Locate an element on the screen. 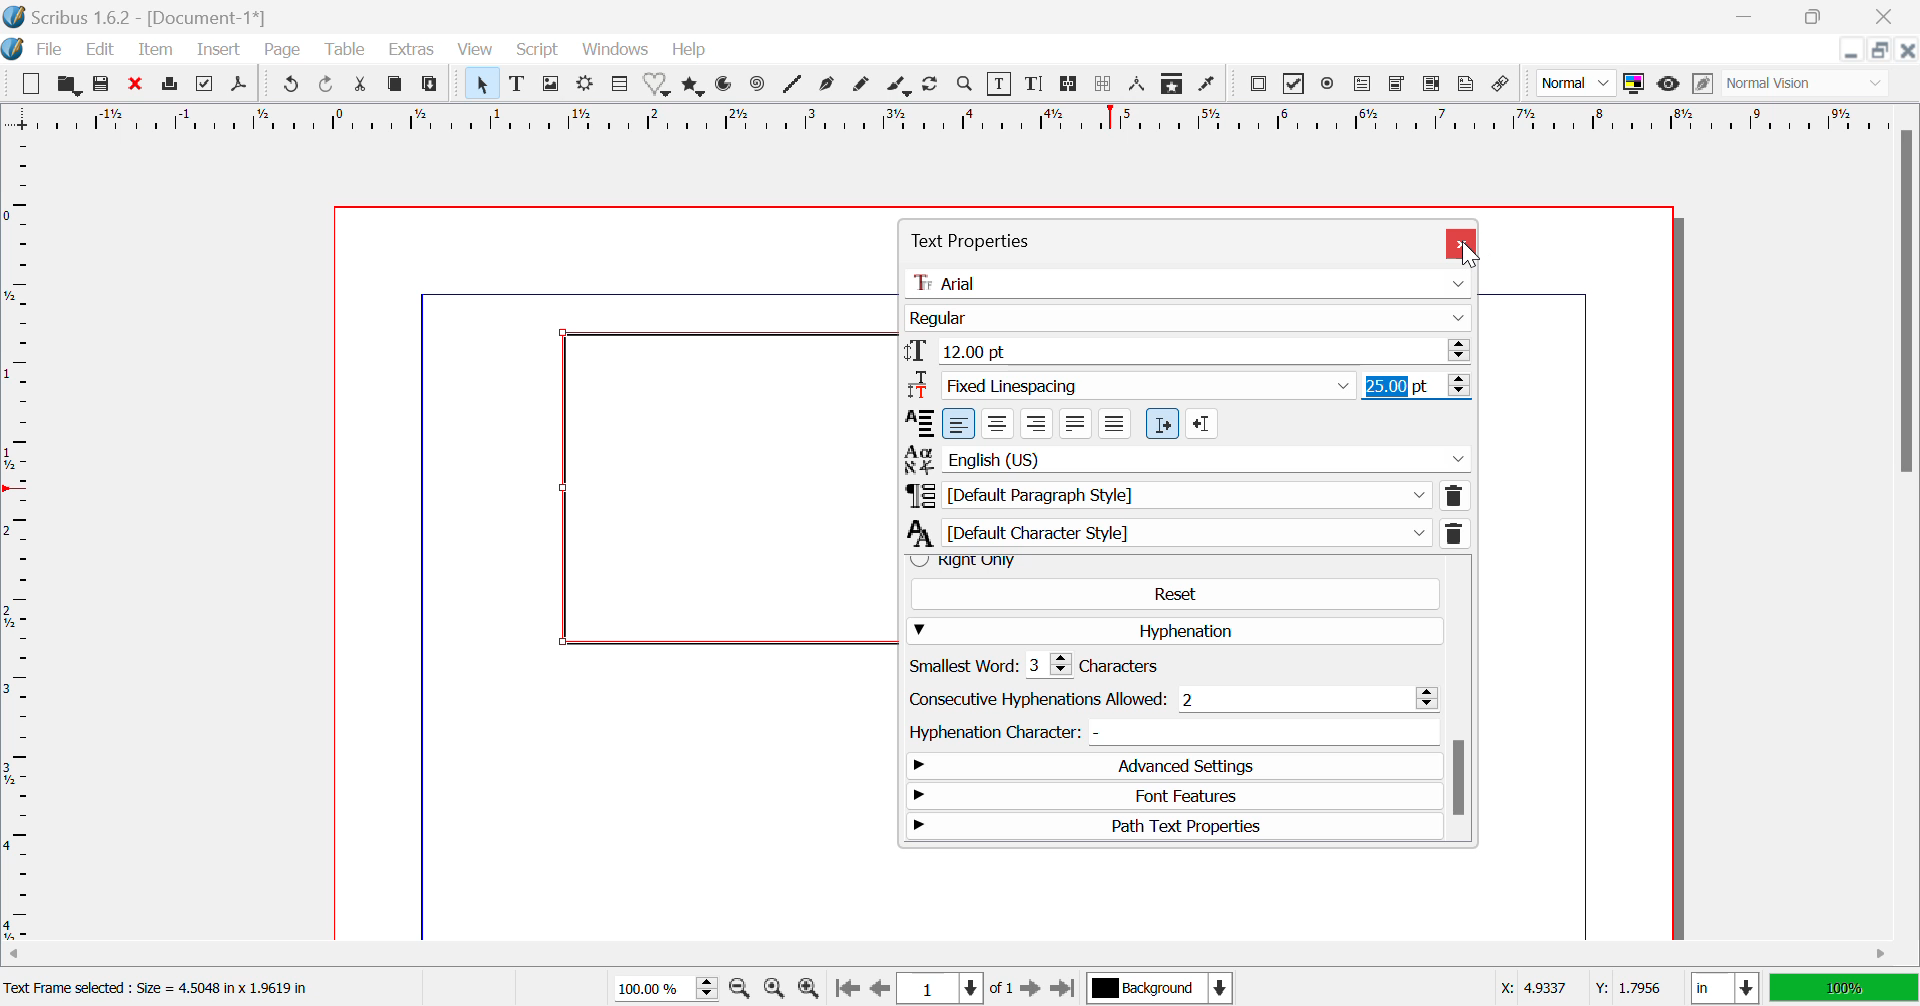 The height and width of the screenshot is (1006, 1920). Background is located at coordinates (1158, 987).